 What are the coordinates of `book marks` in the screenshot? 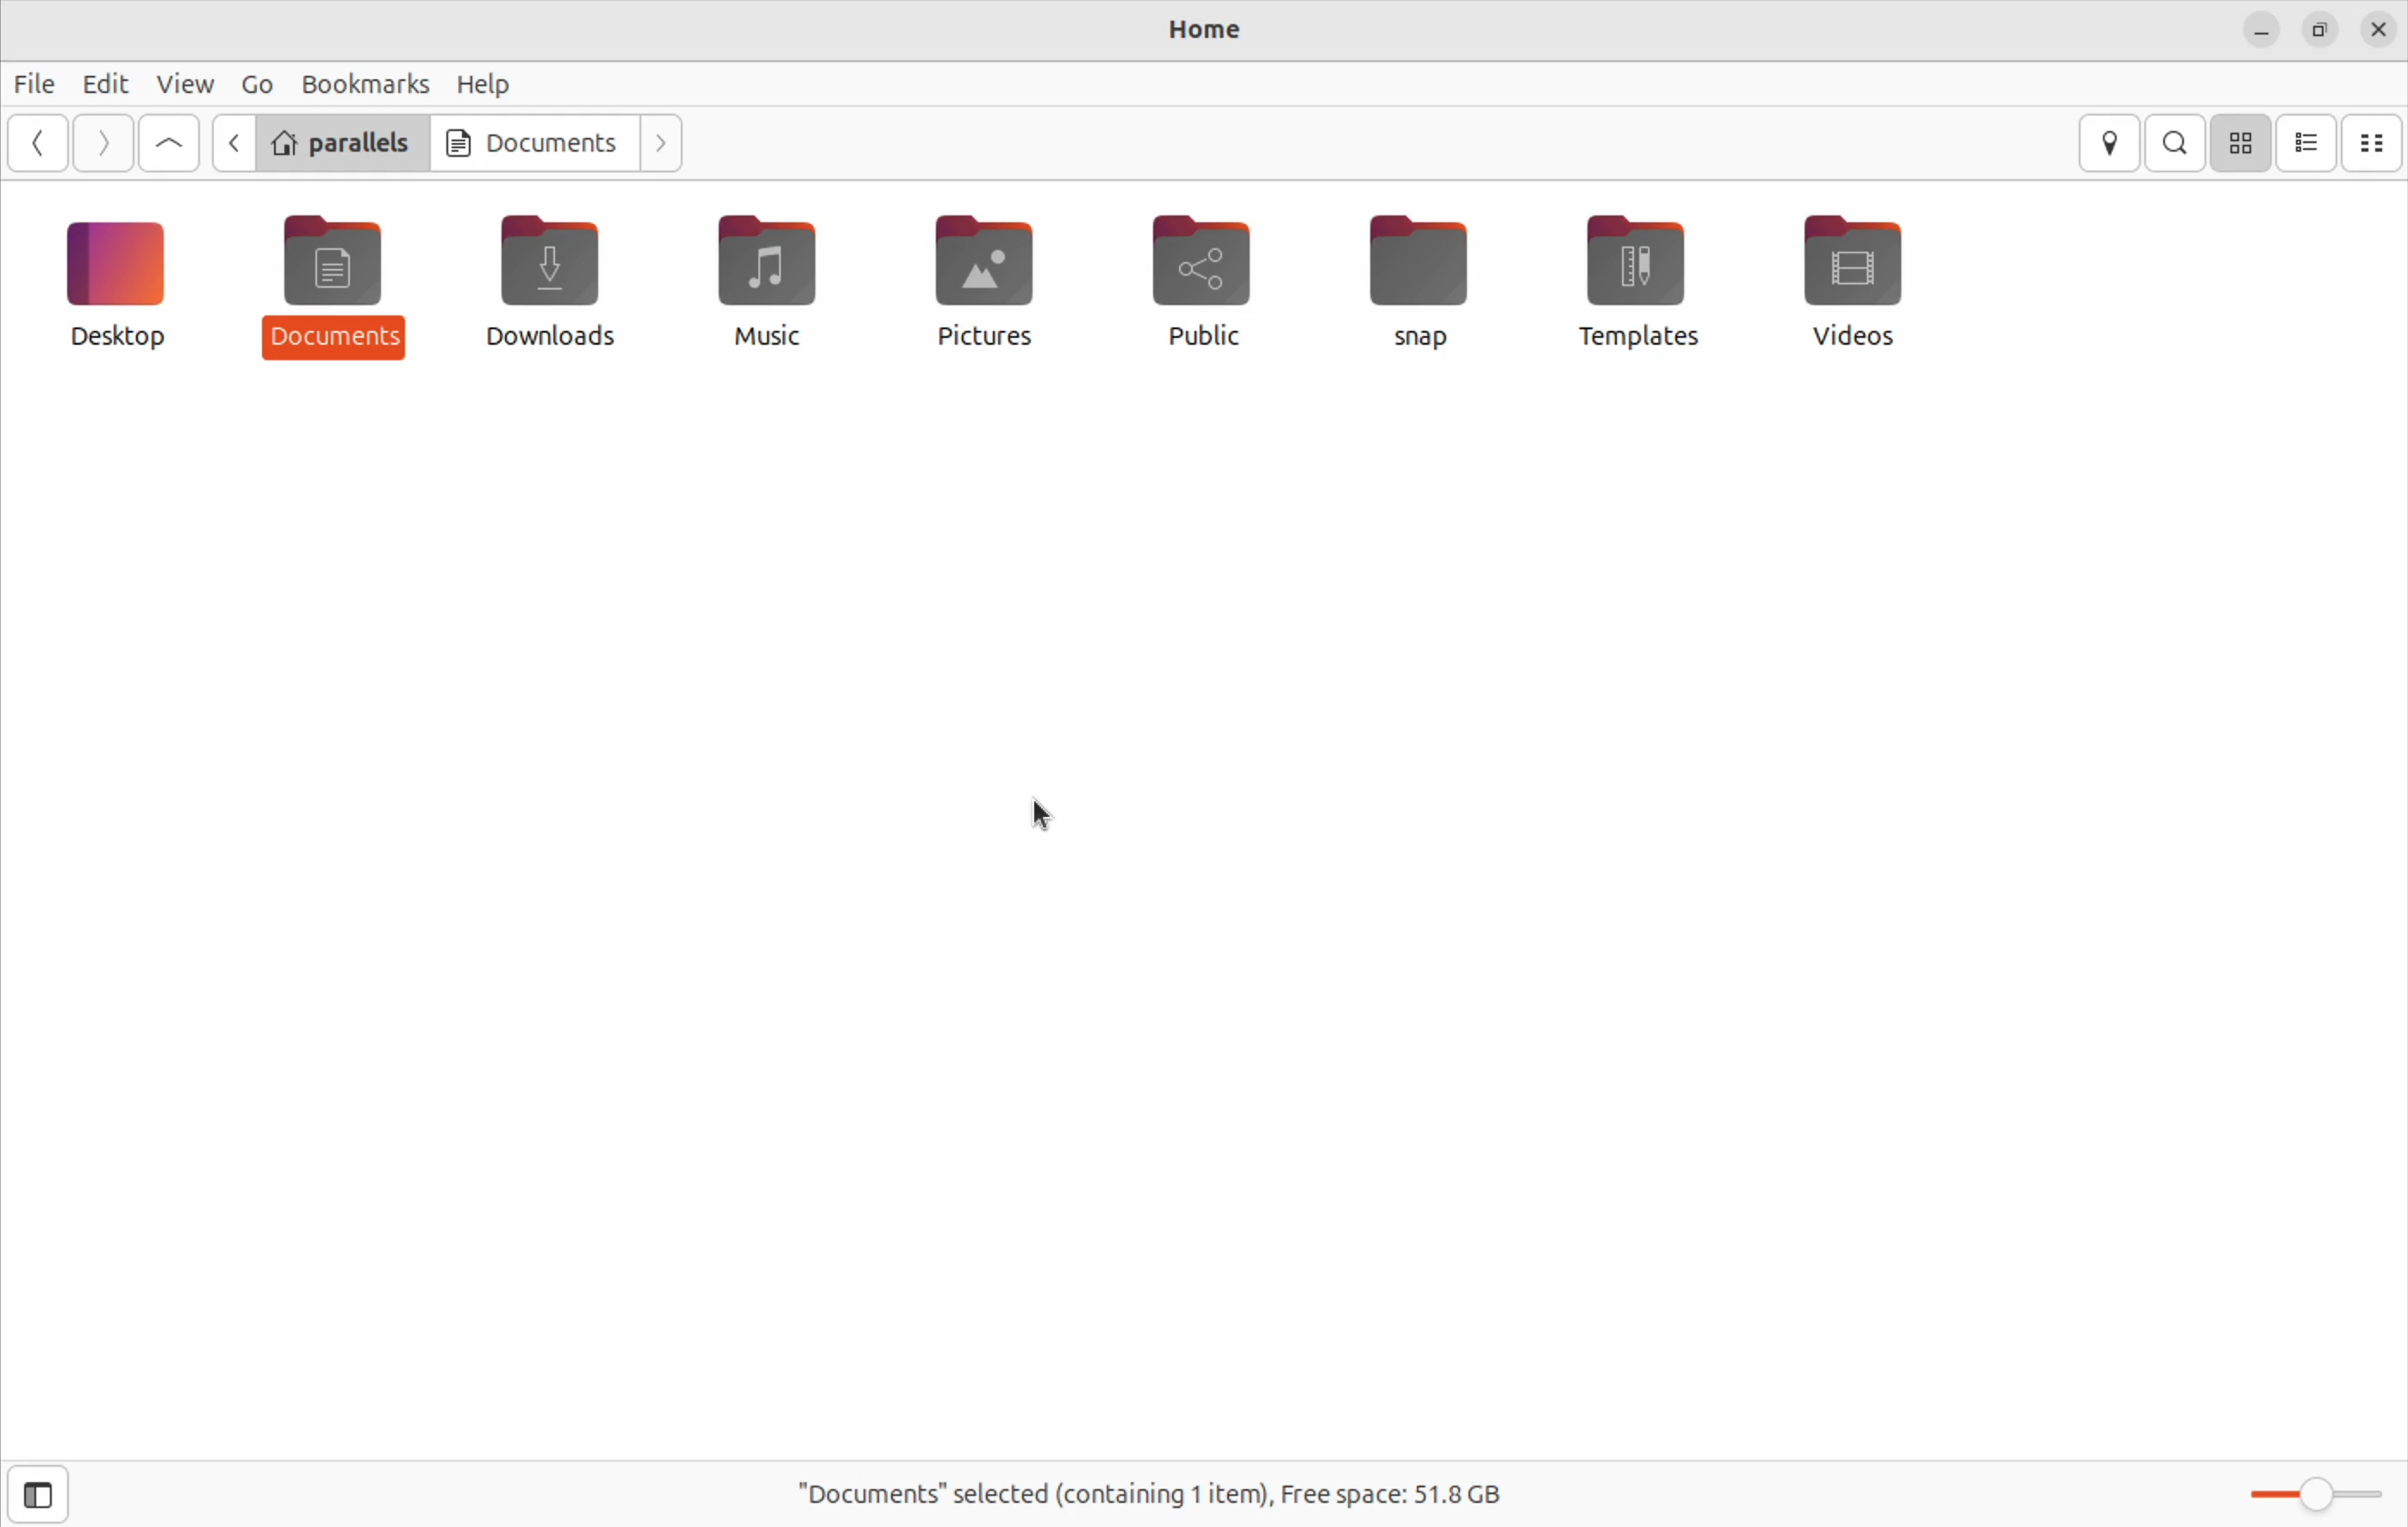 It's located at (363, 85).